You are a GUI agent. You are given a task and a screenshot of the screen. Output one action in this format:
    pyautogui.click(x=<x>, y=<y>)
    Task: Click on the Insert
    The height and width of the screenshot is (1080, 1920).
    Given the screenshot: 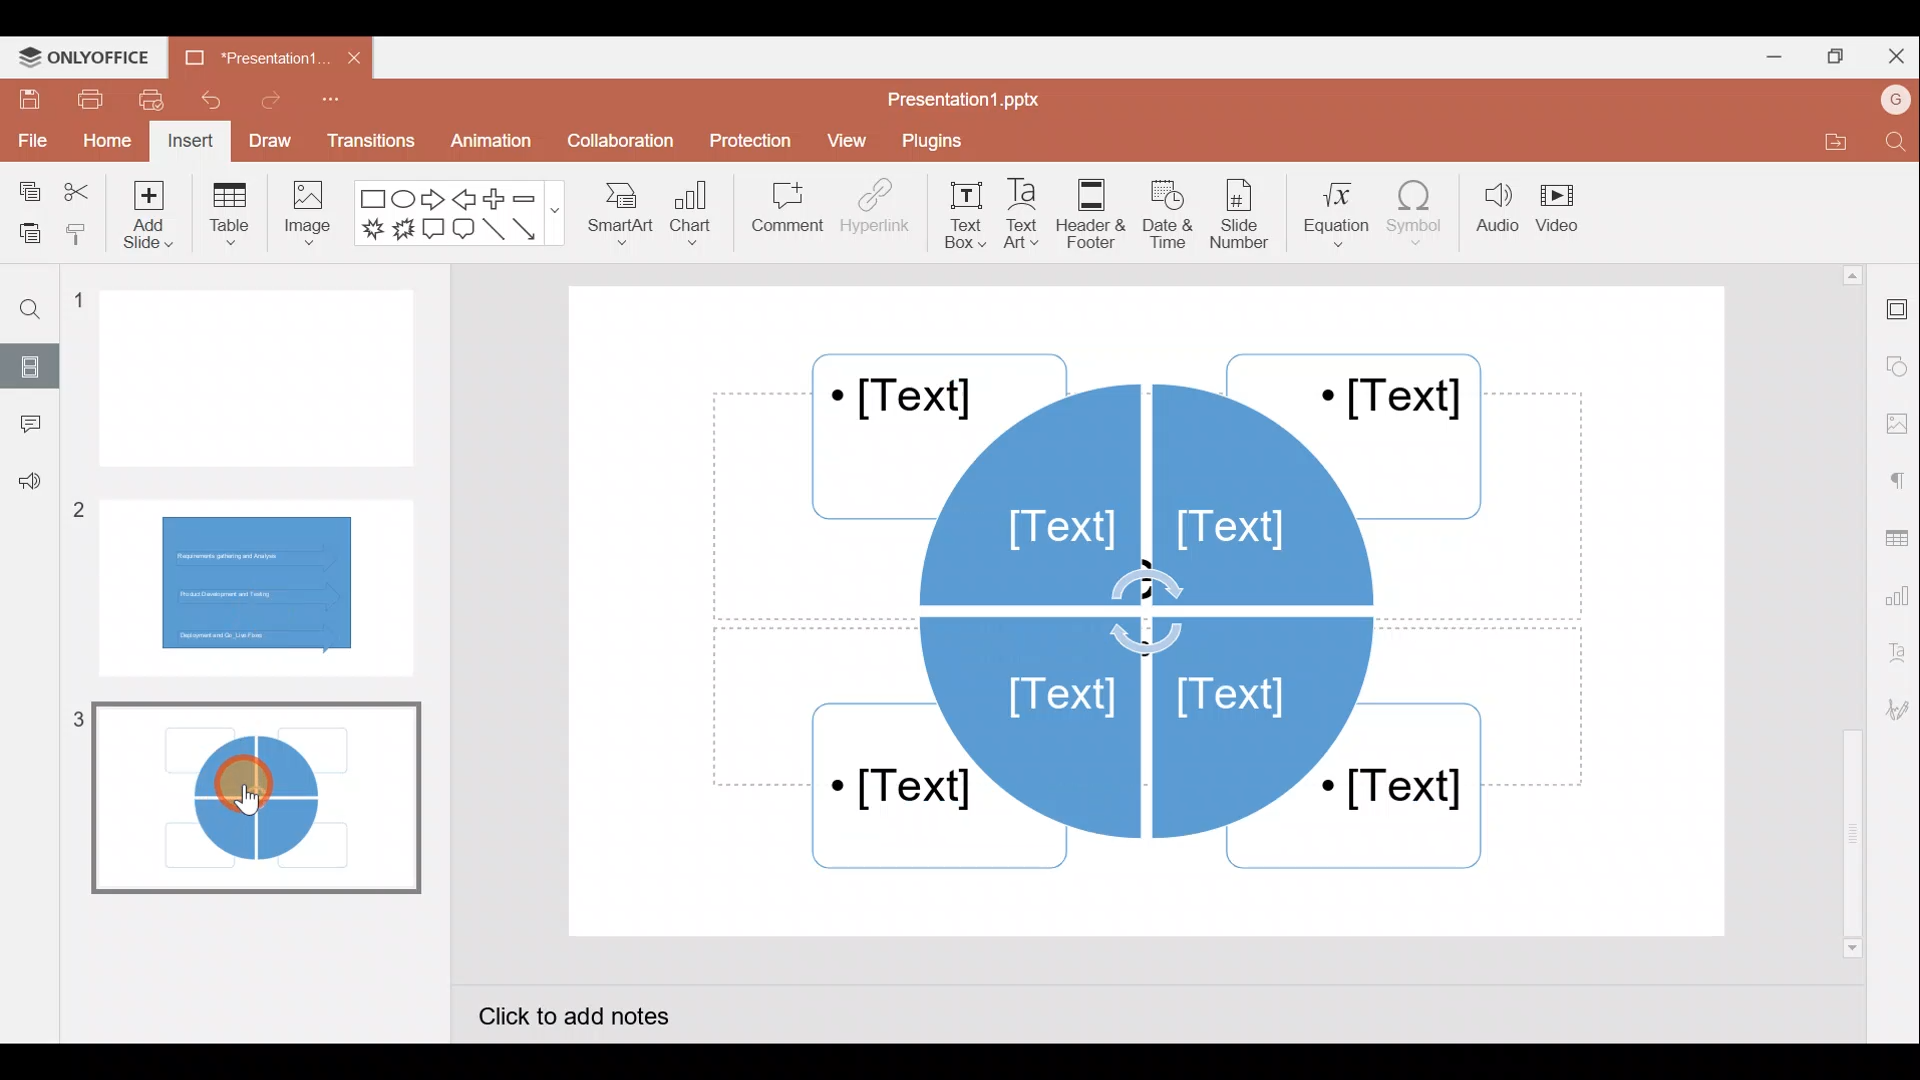 What is the action you would take?
    pyautogui.click(x=190, y=140)
    